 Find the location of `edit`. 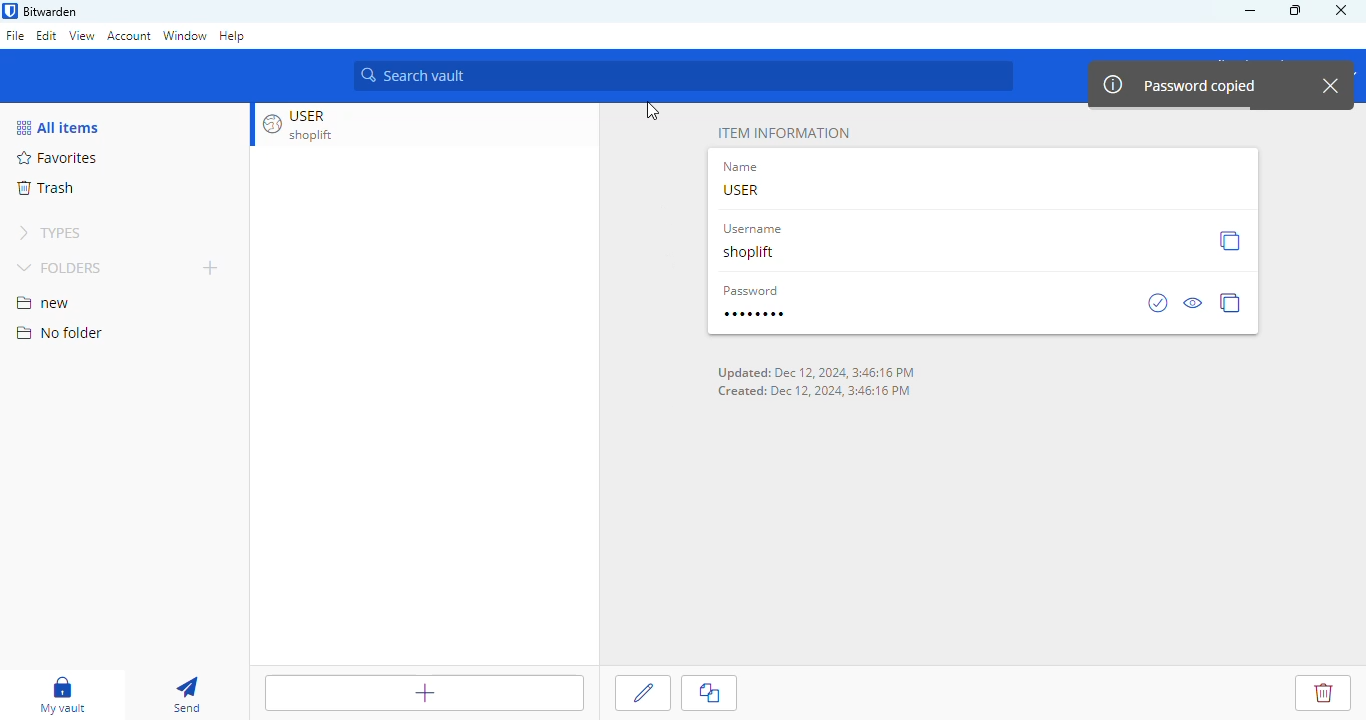

edit is located at coordinates (645, 690).